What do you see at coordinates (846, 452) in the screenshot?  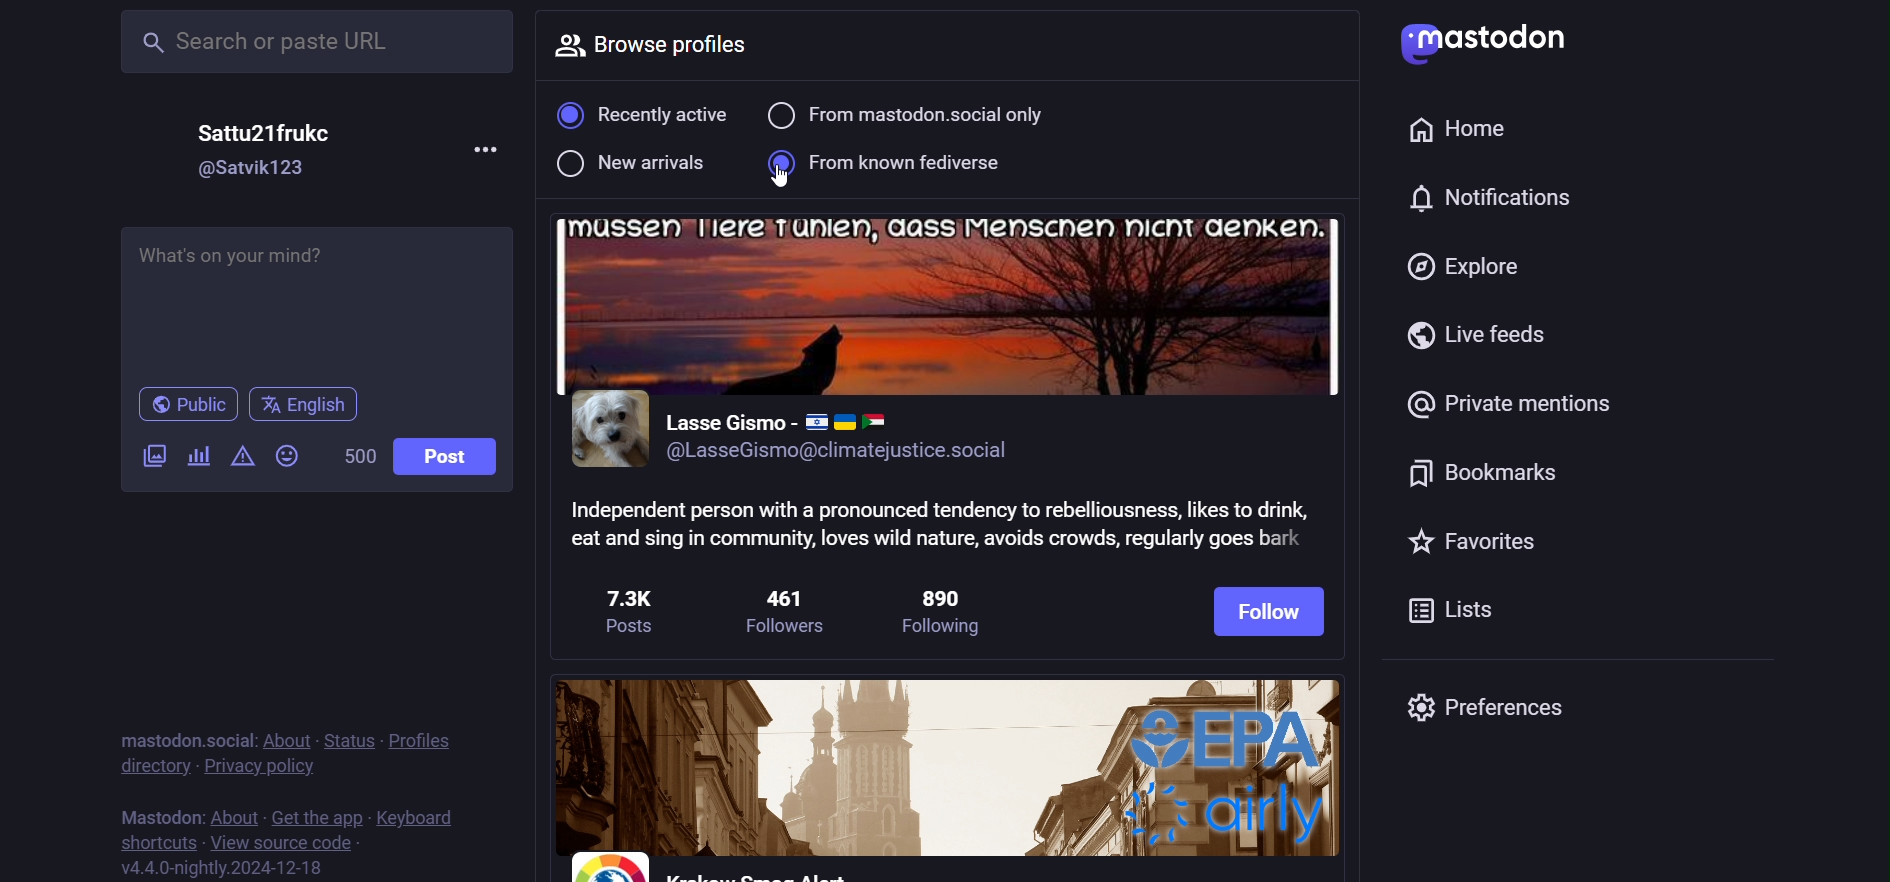 I see `@LasseGismo@climatejustice.social` at bounding box center [846, 452].